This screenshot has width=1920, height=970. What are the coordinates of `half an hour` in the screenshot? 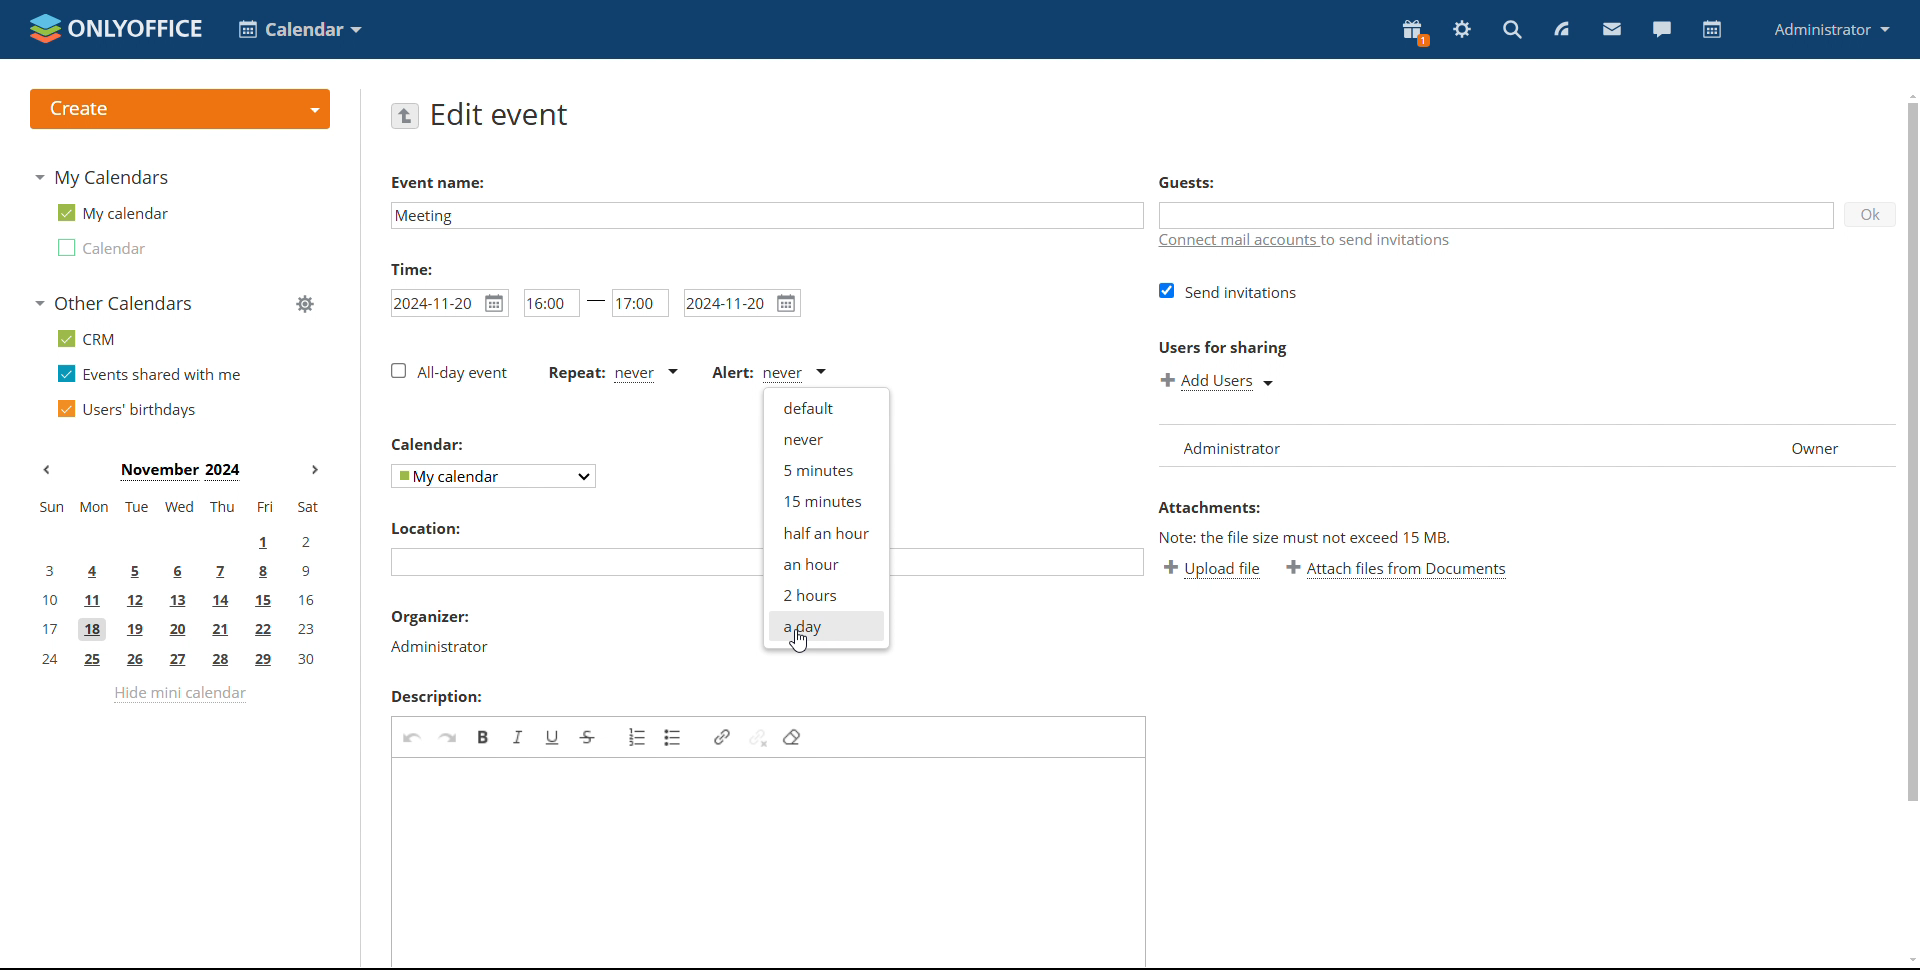 It's located at (825, 531).